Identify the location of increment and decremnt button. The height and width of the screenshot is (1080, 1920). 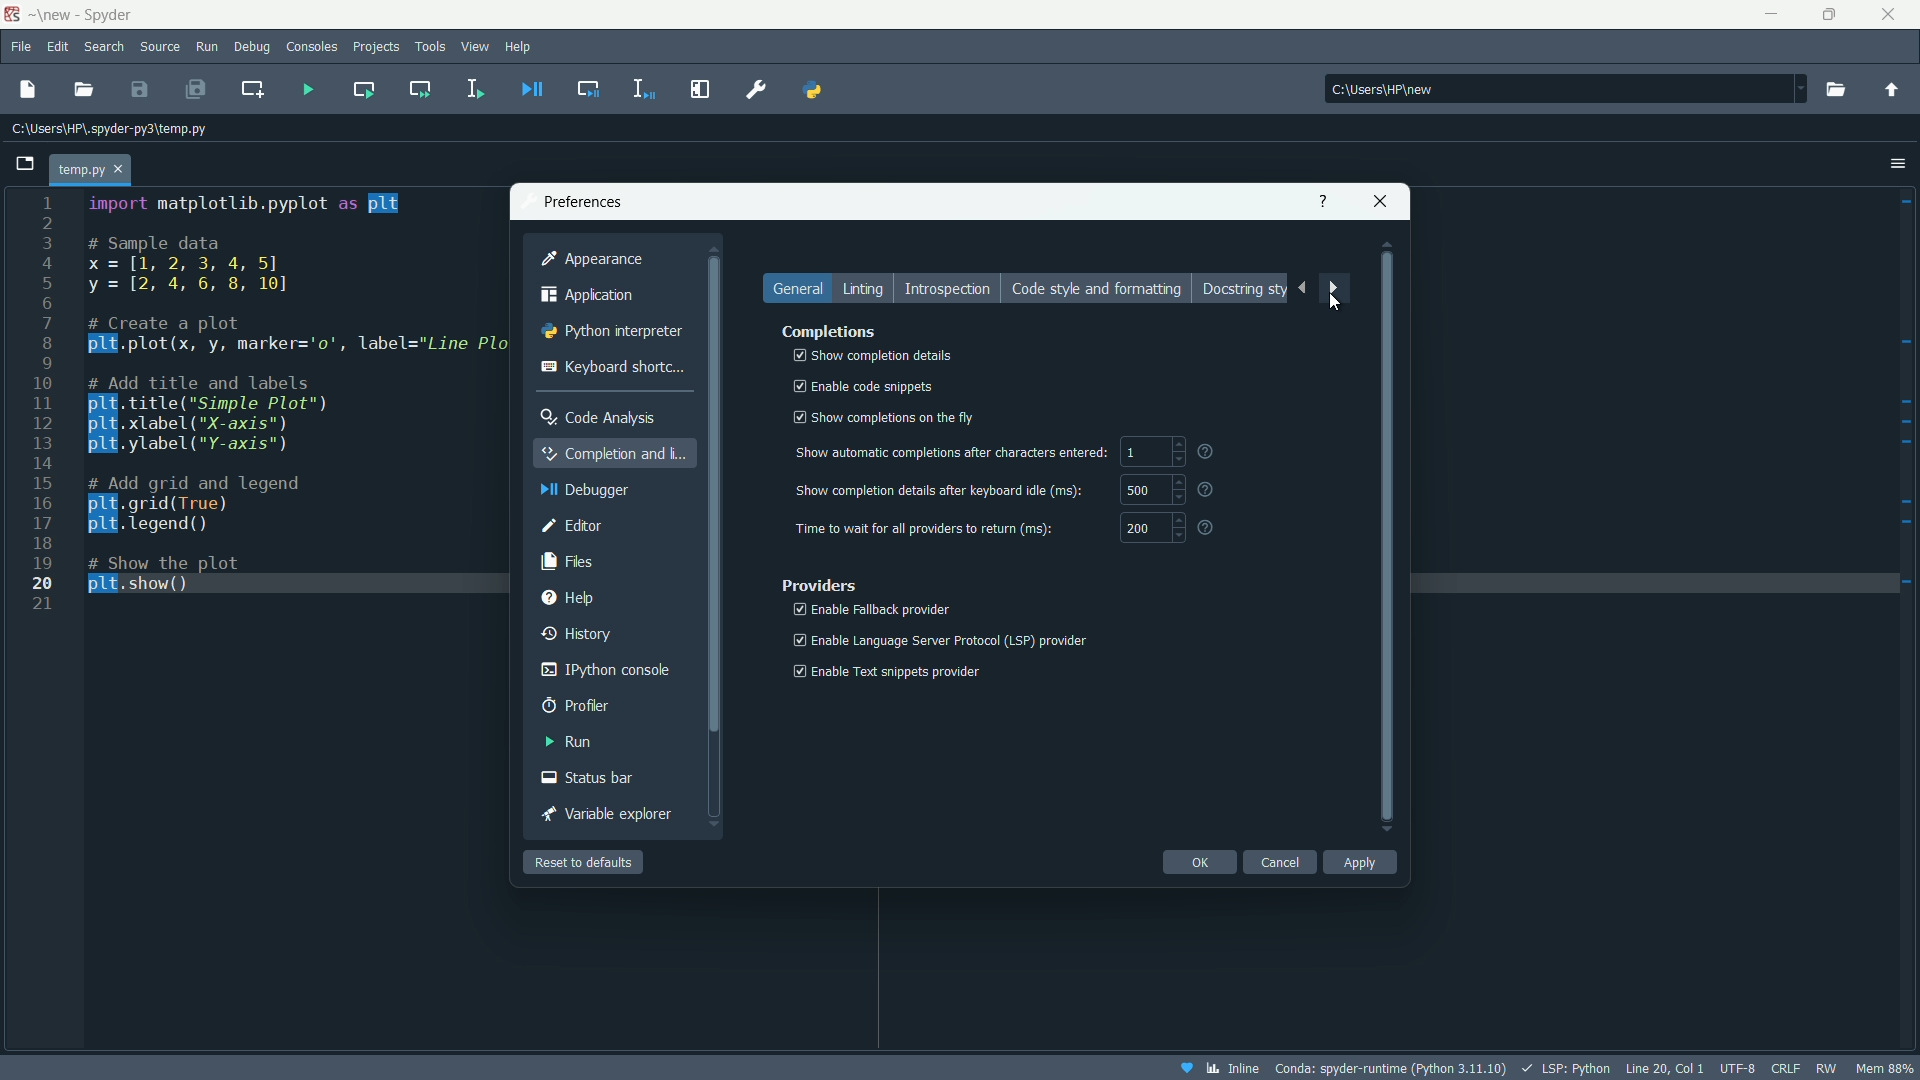
(1179, 529).